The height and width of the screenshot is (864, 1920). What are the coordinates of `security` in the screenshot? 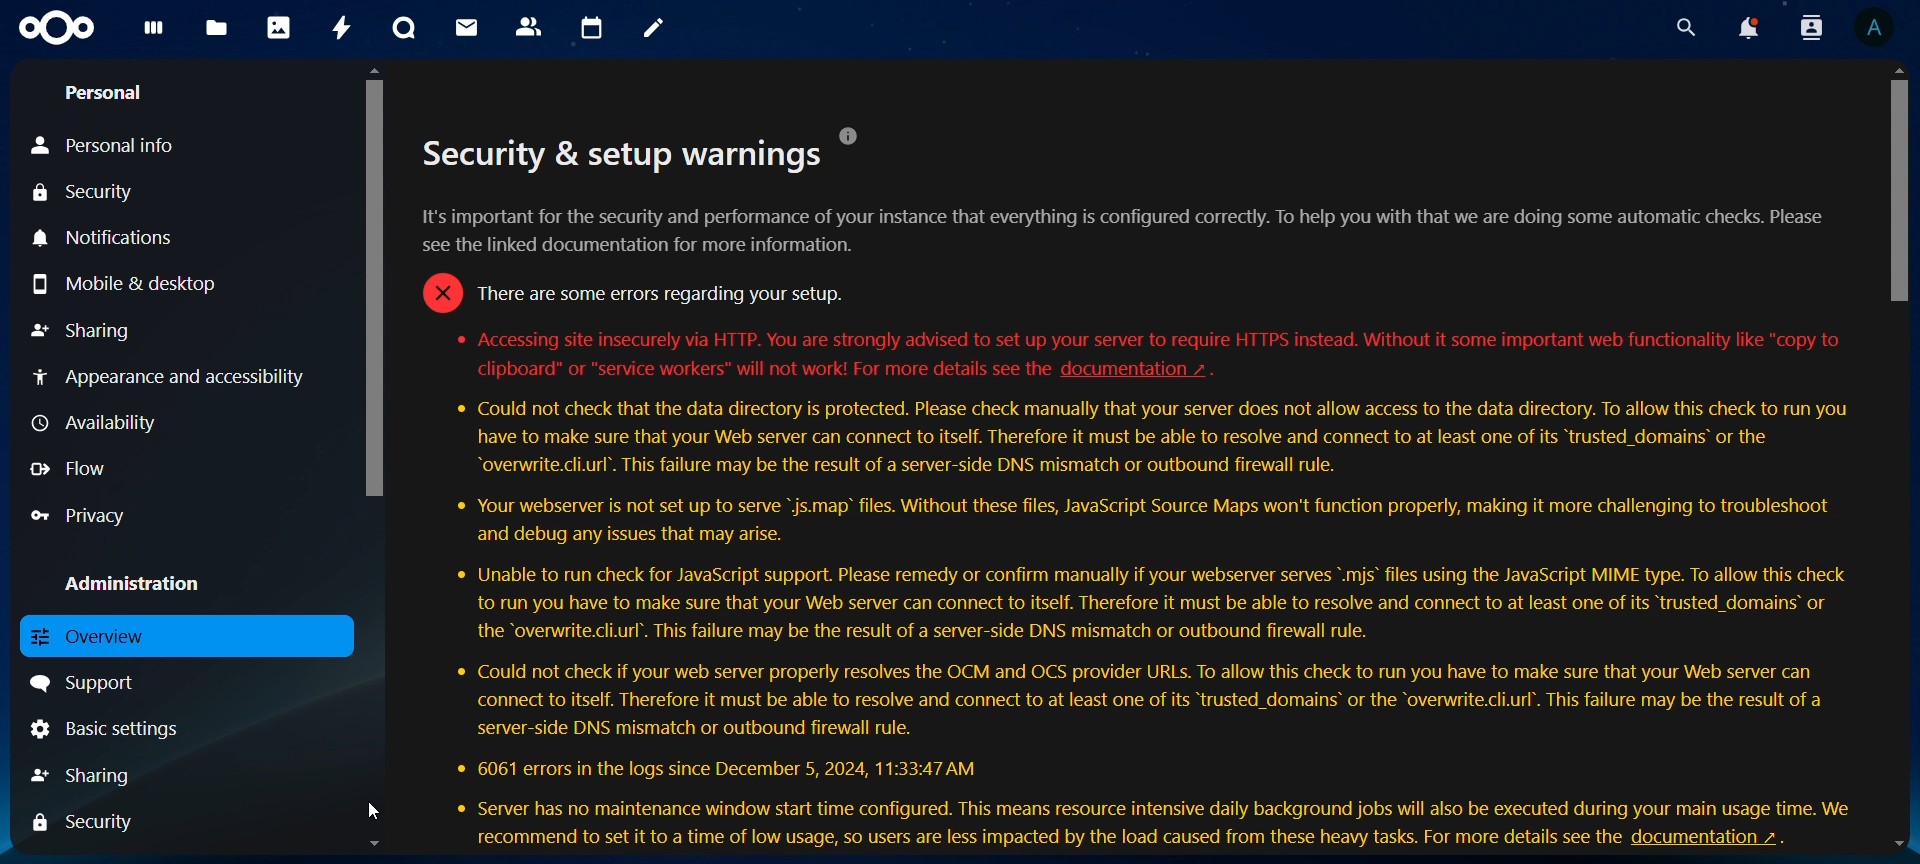 It's located at (86, 195).